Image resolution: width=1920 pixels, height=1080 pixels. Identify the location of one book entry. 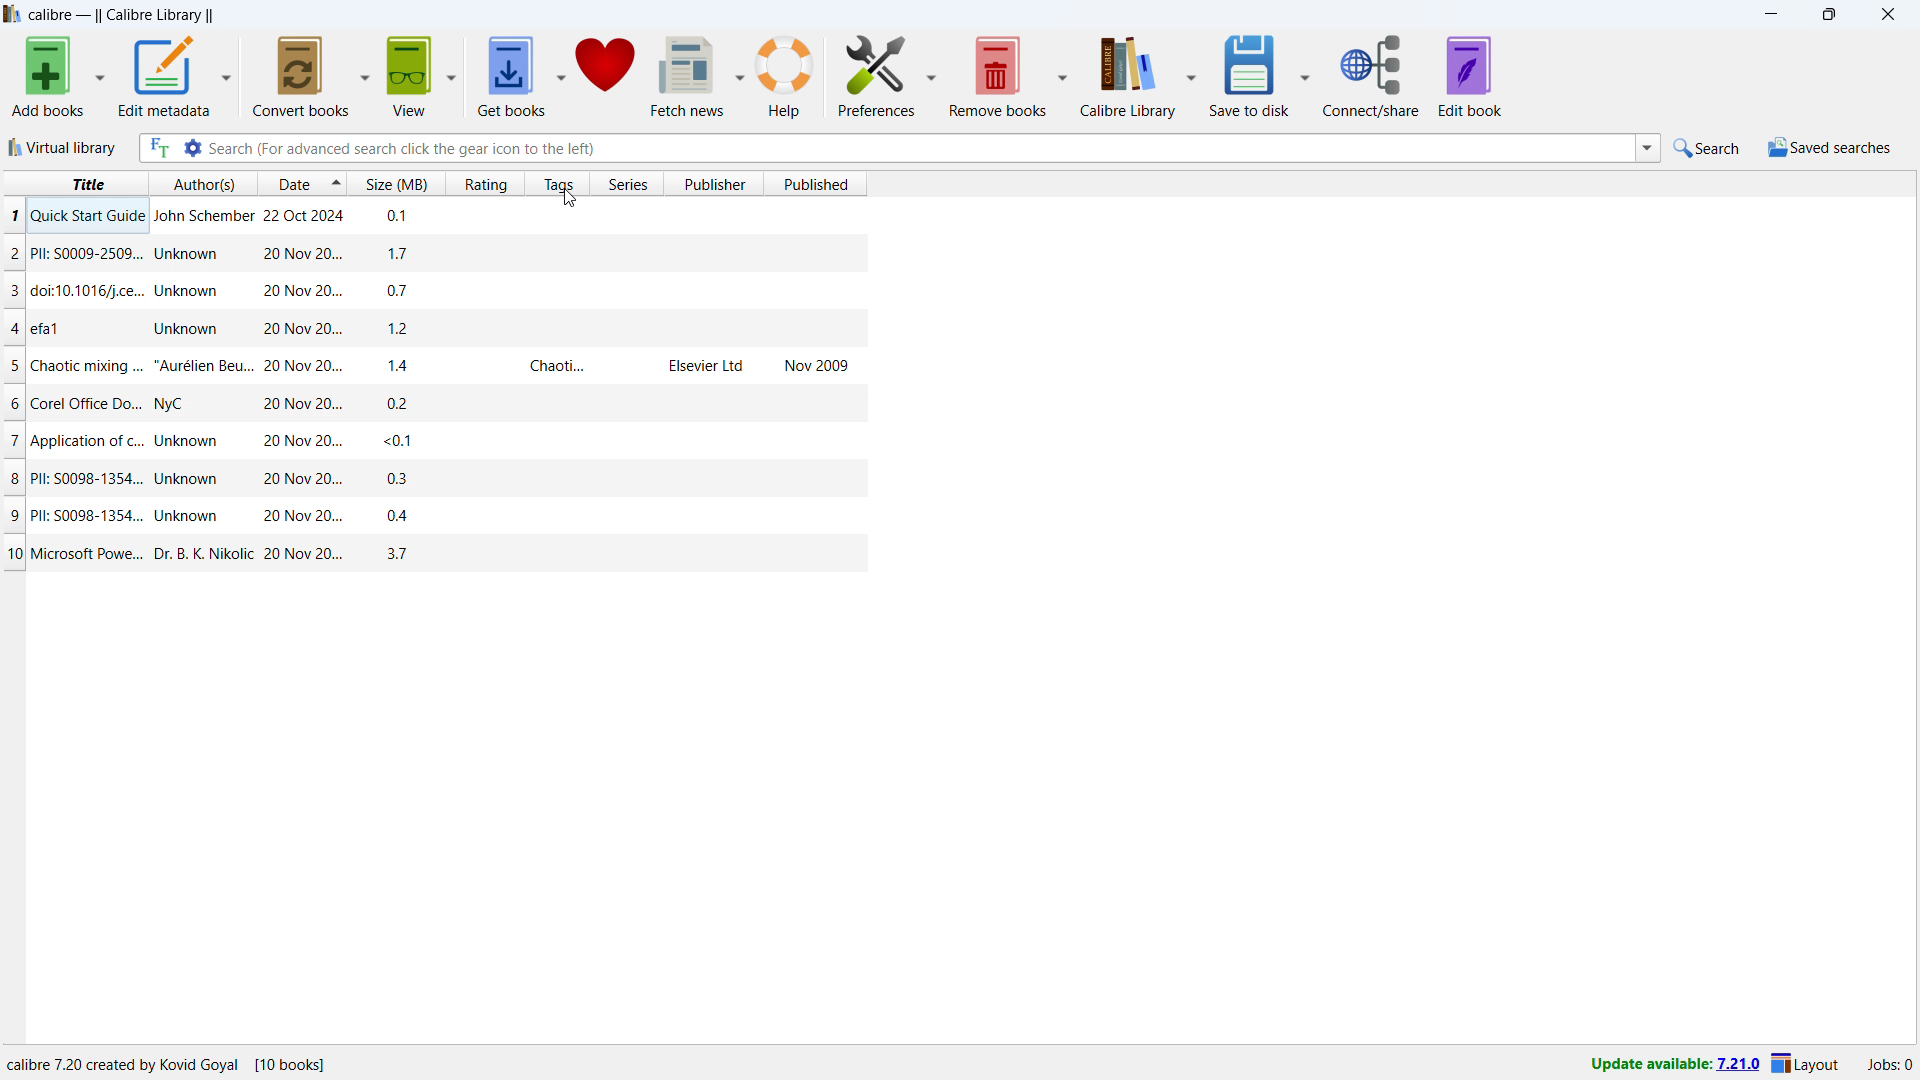
(435, 517).